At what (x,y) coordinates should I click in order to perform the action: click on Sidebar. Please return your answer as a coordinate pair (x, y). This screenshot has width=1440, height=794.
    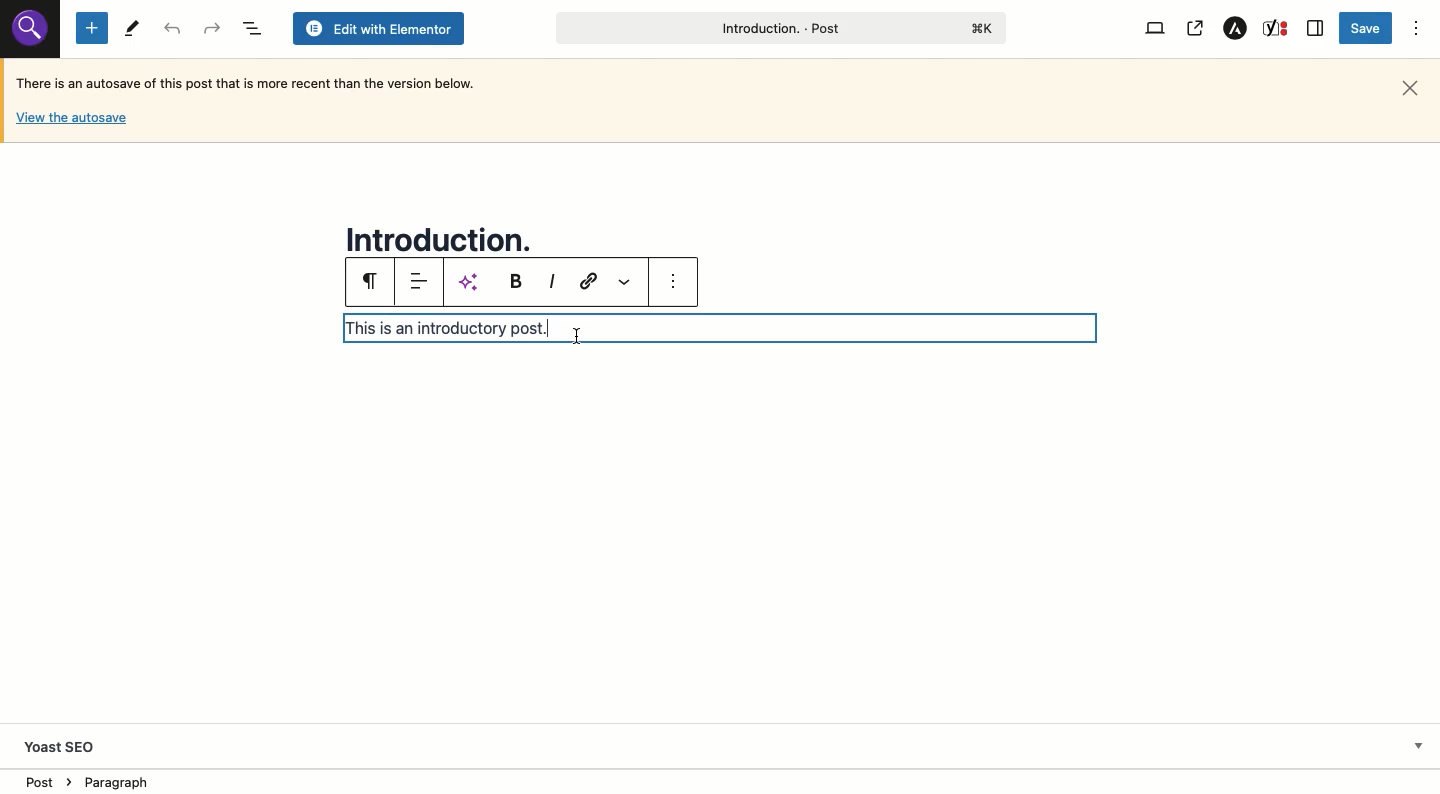
    Looking at the image, I should click on (1316, 28).